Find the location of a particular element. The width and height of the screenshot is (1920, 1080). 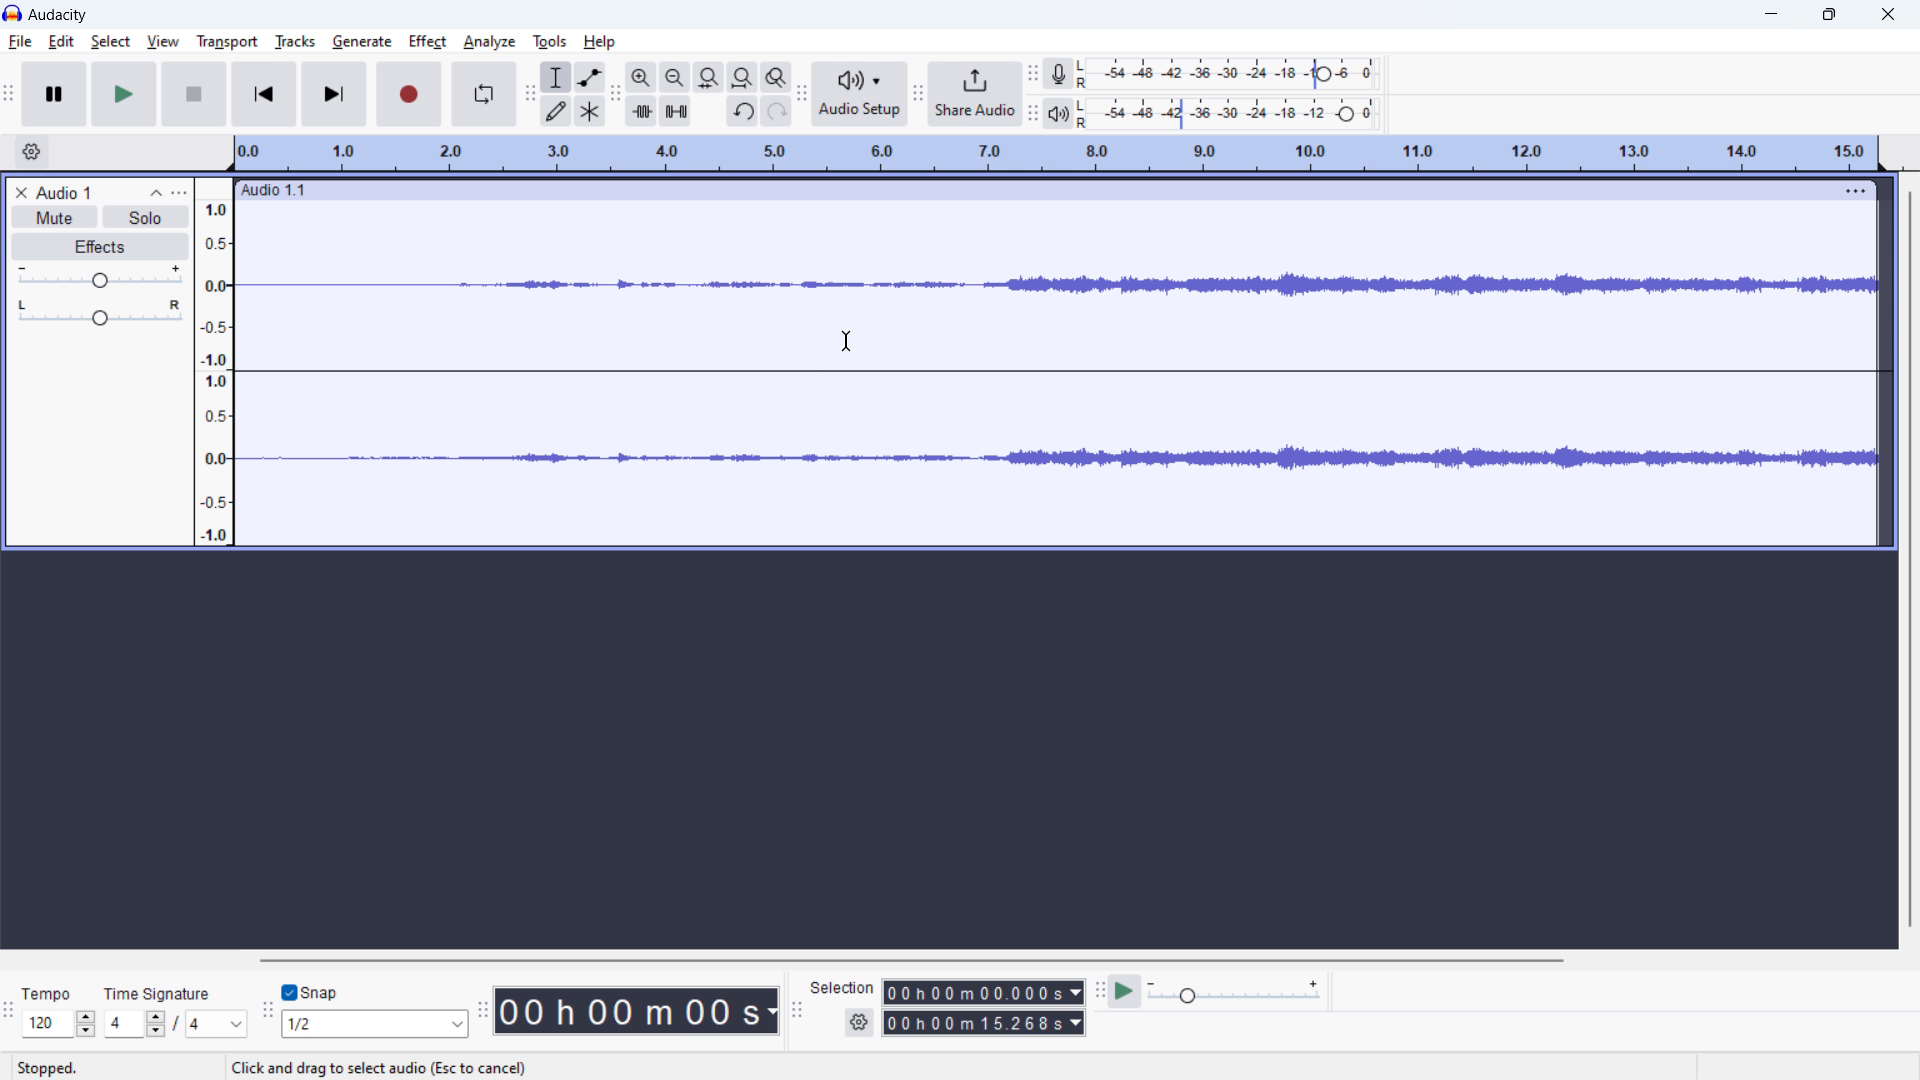

timeline settings is located at coordinates (32, 152).